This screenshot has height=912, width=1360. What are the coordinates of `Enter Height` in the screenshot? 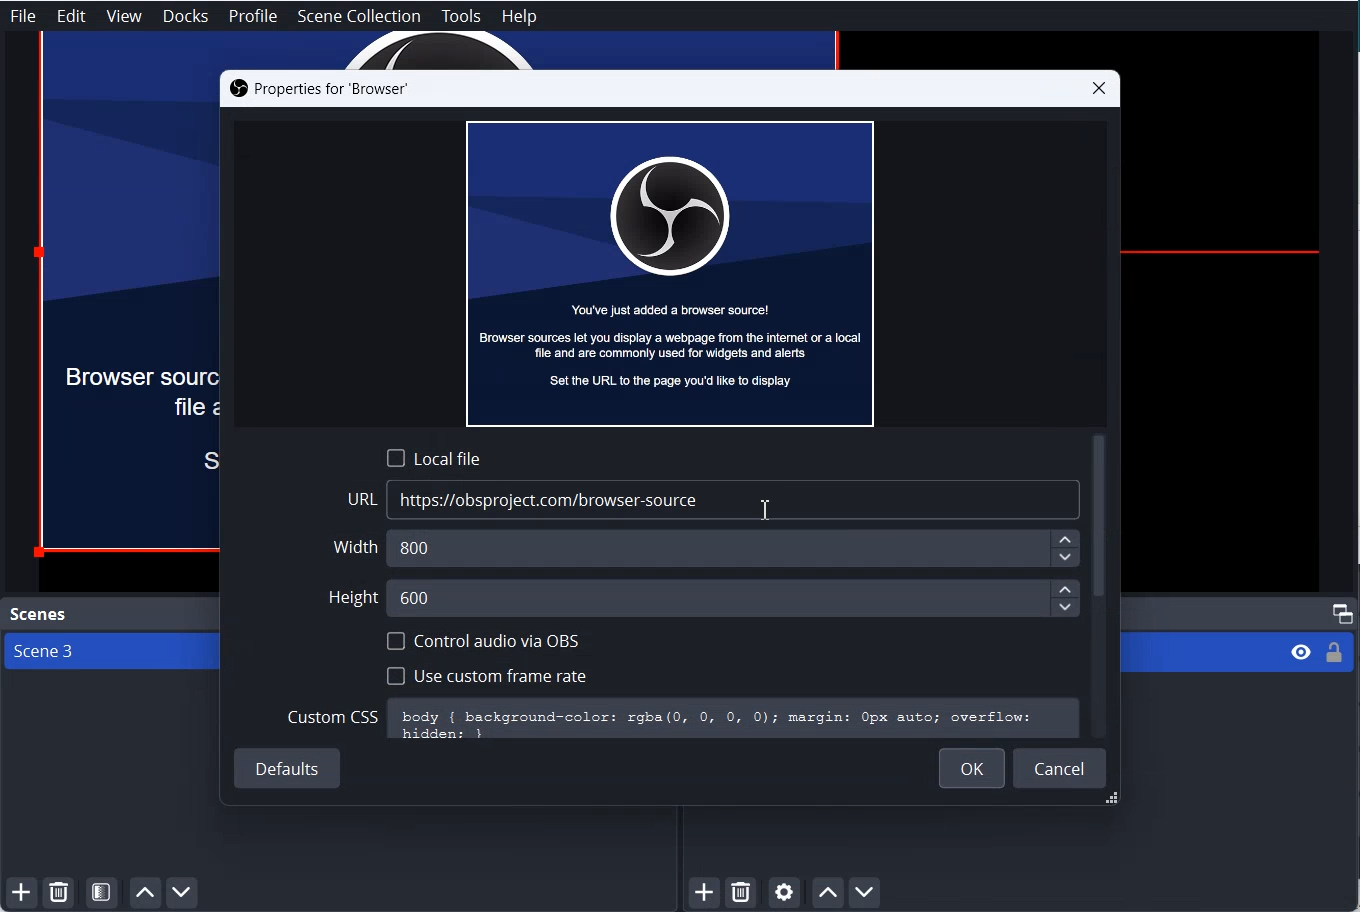 It's located at (703, 596).